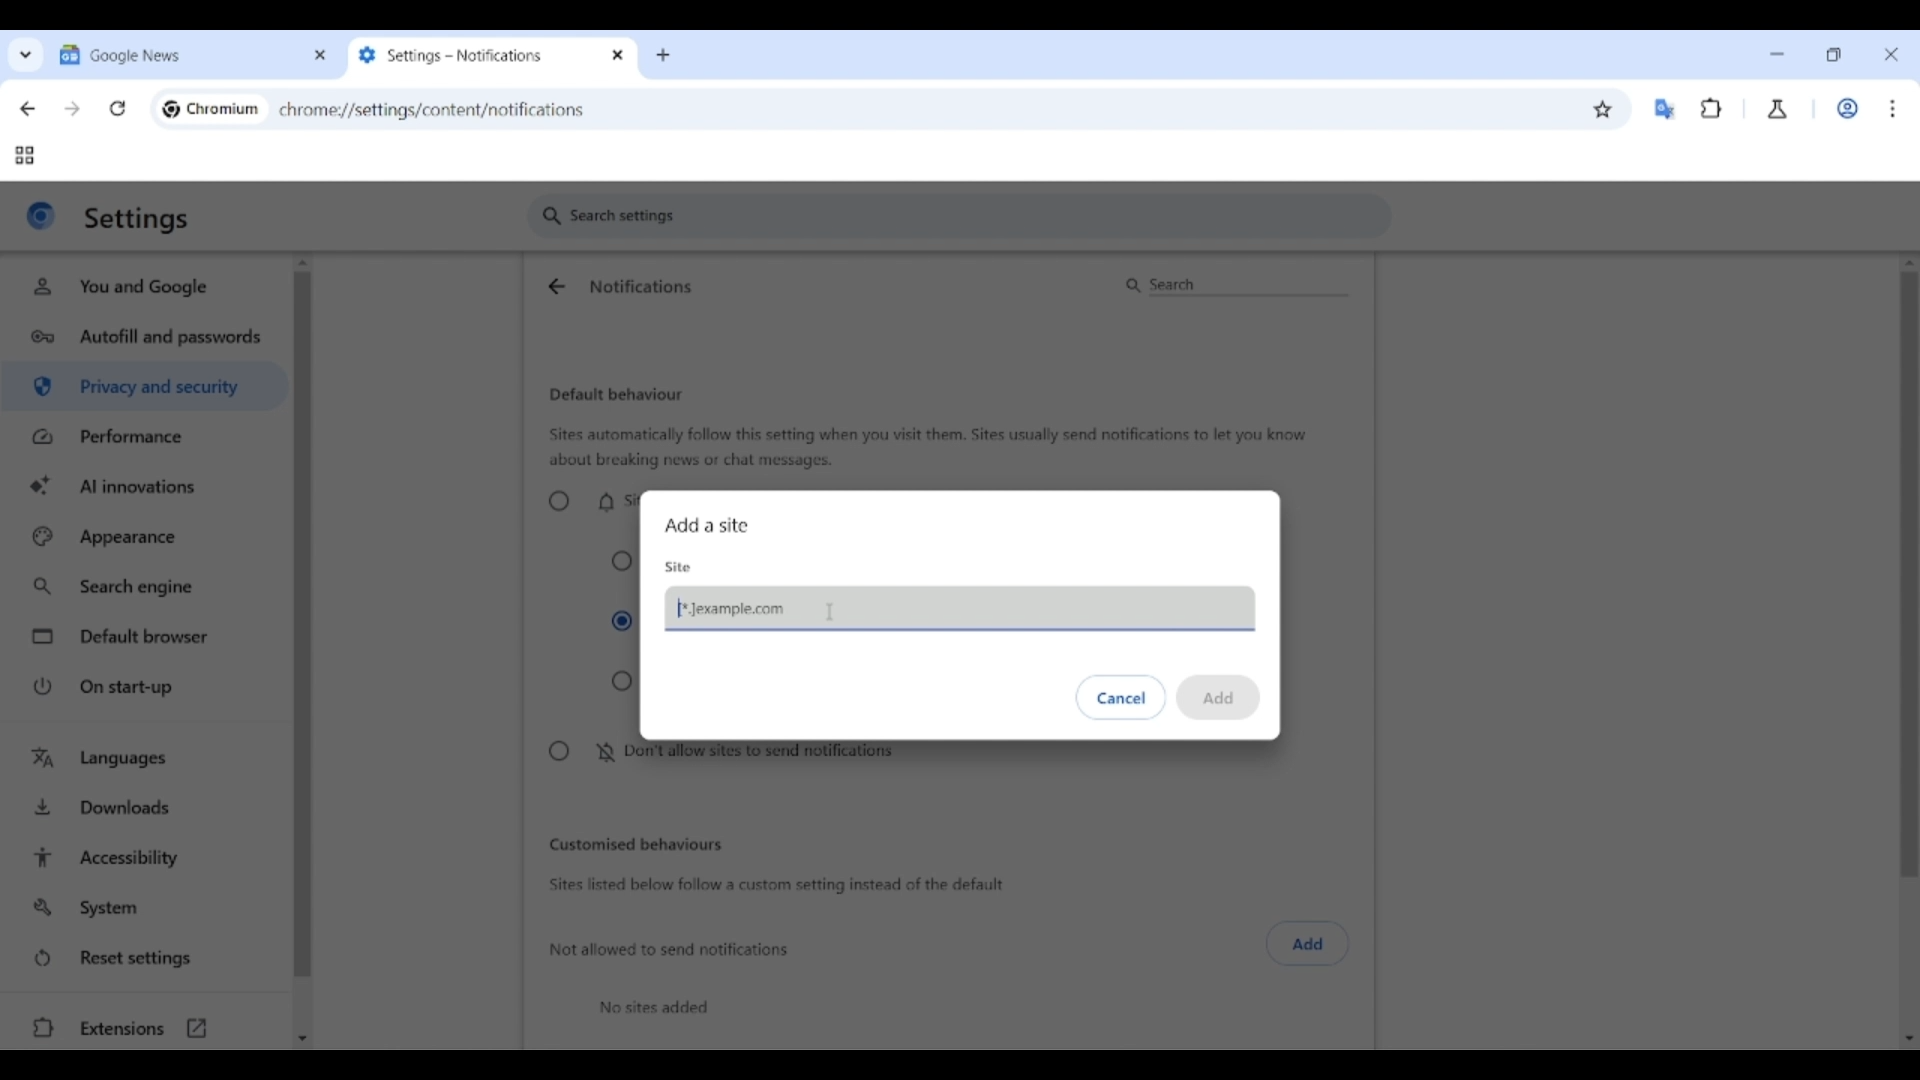 The height and width of the screenshot is (1080, 1920). What do you see at coordinates (72, 109) in the screenshot?
I see `Go forward` at bounding box center [72, 109].